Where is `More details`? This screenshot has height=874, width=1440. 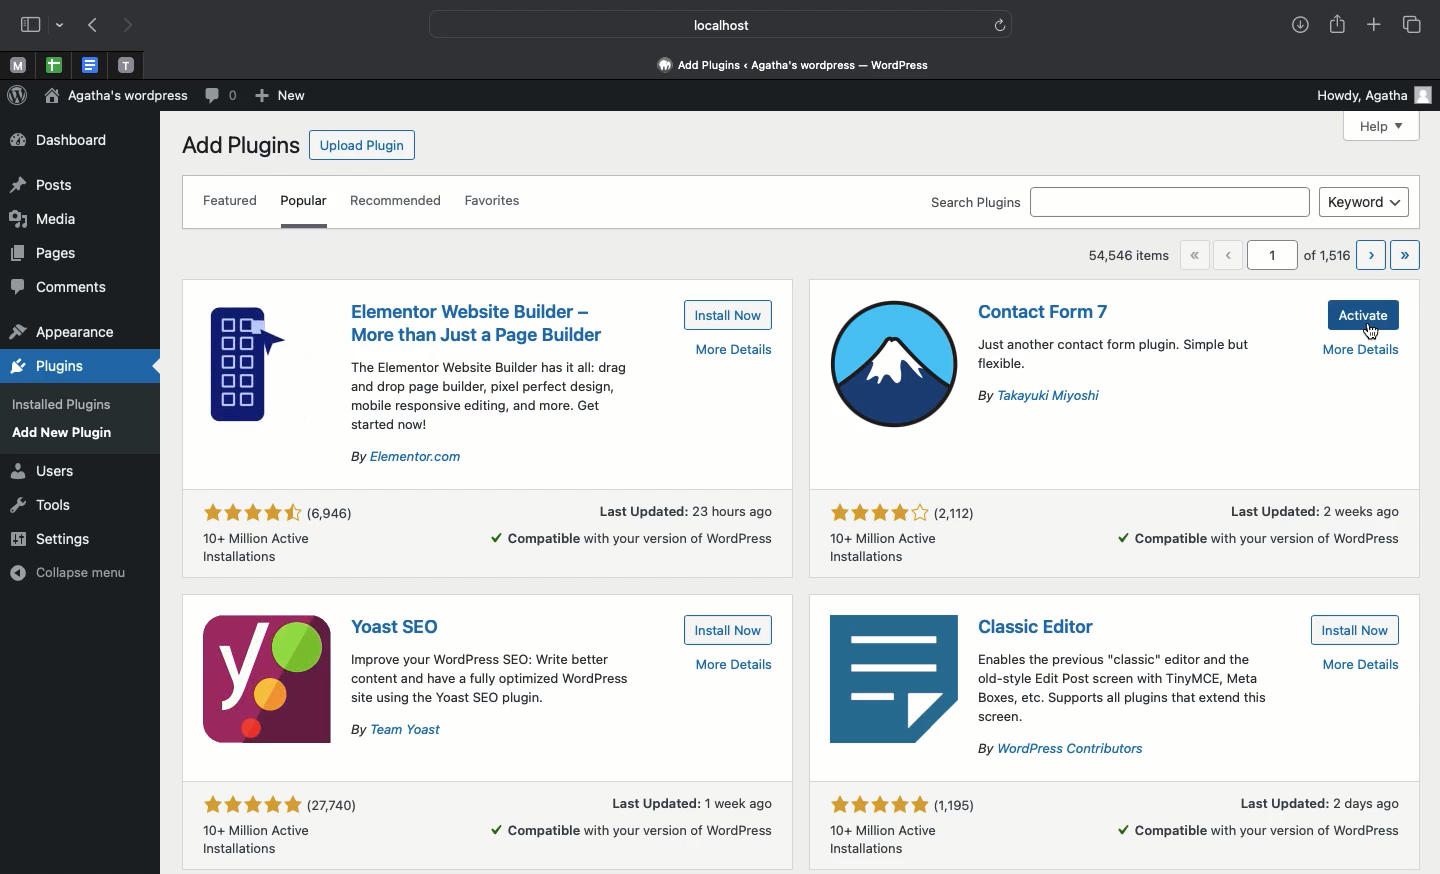 More details is located at coordinates (727, 351).